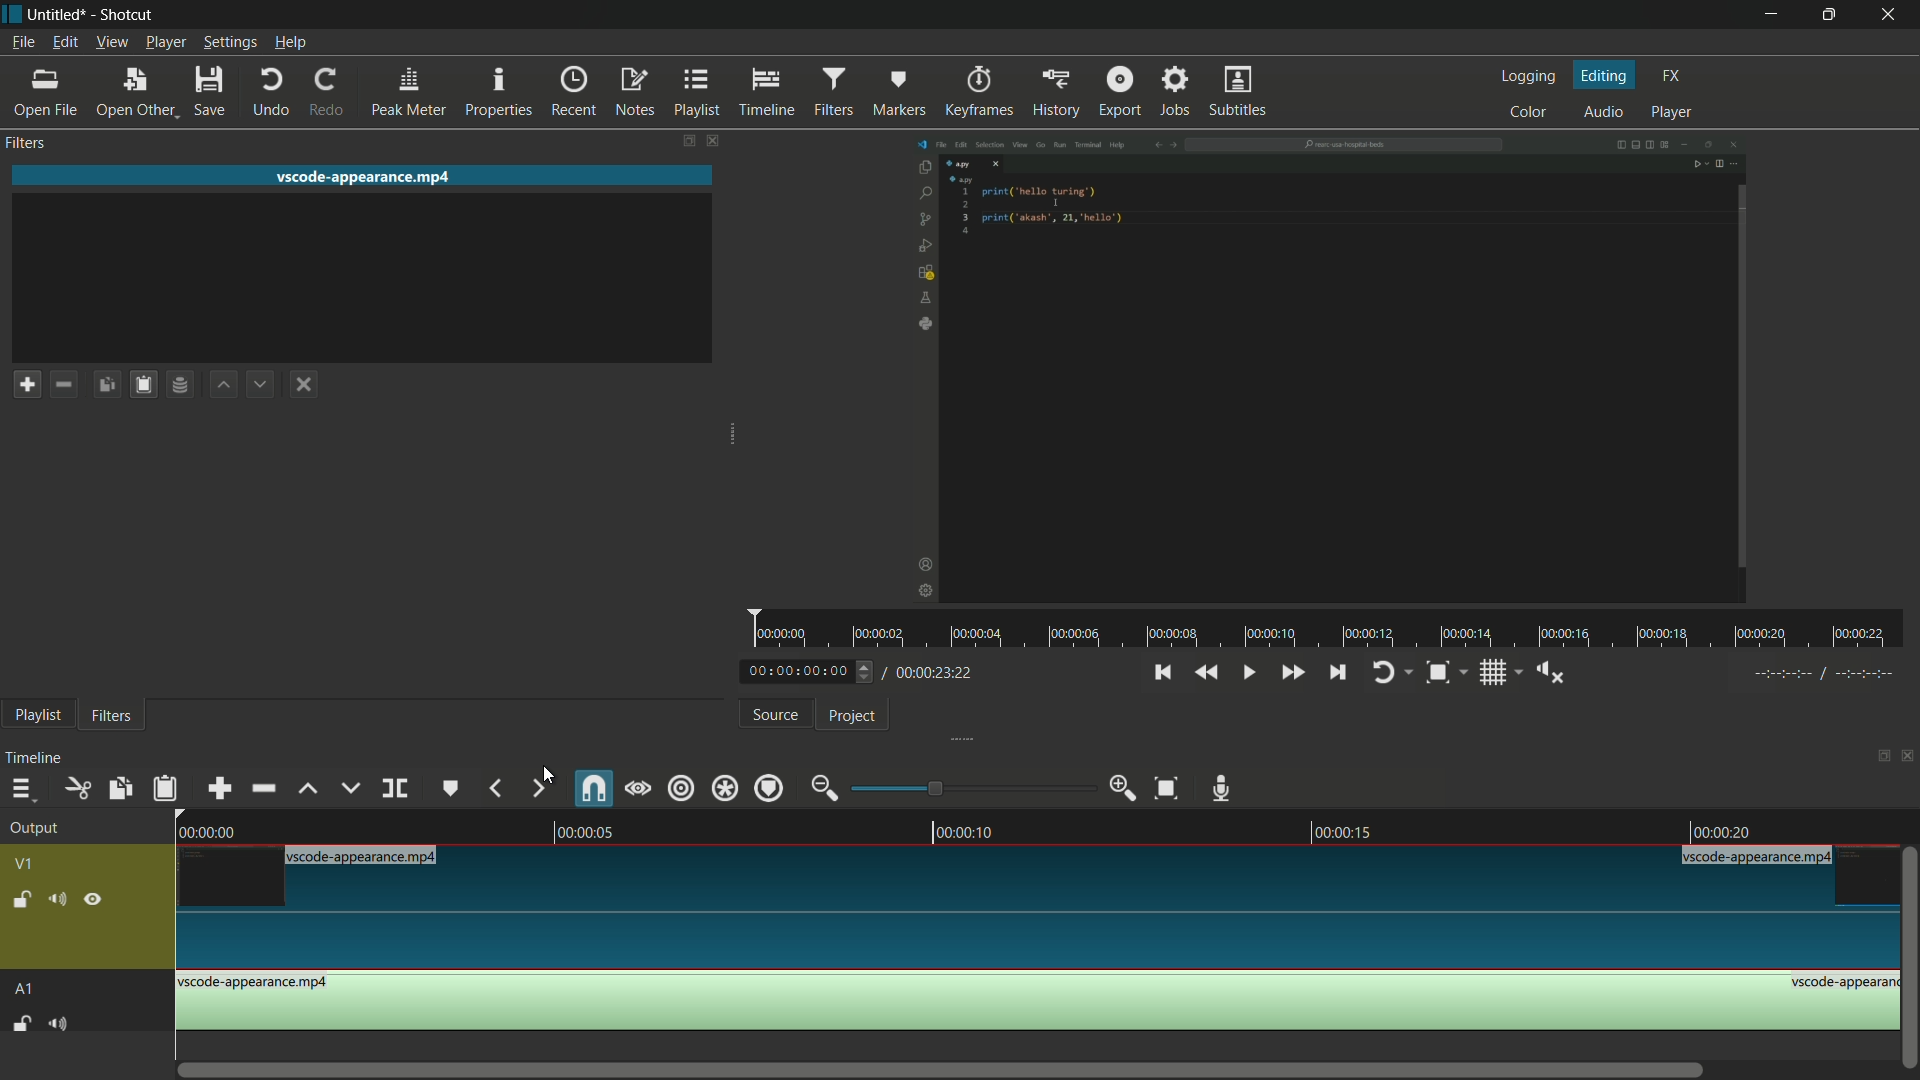  I want to click on notes, so click(636, 93).